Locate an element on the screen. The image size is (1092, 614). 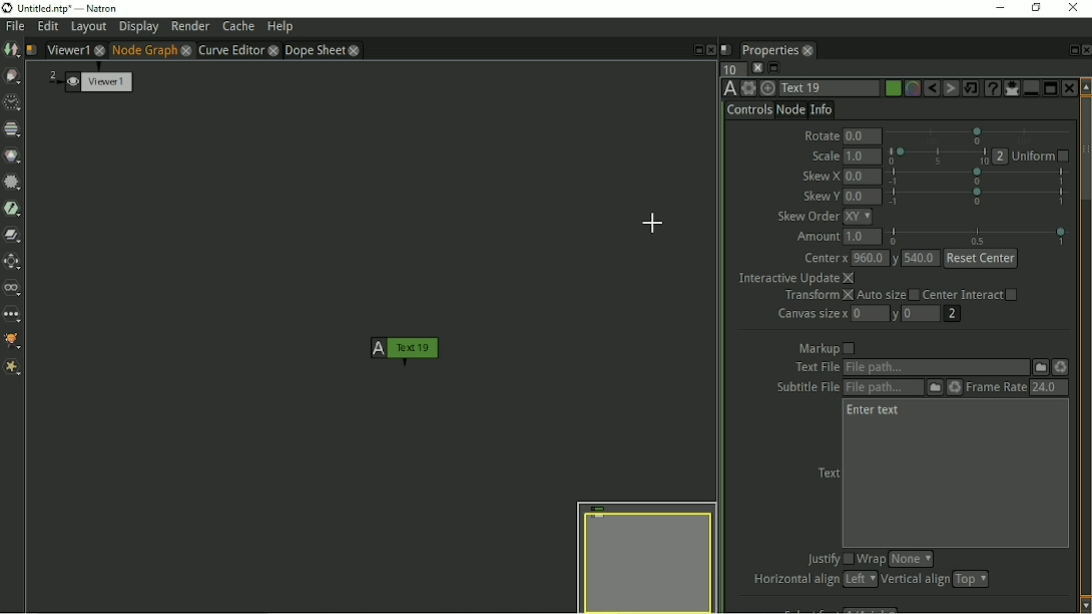
Restore default values is located at coordinates (972, 88).